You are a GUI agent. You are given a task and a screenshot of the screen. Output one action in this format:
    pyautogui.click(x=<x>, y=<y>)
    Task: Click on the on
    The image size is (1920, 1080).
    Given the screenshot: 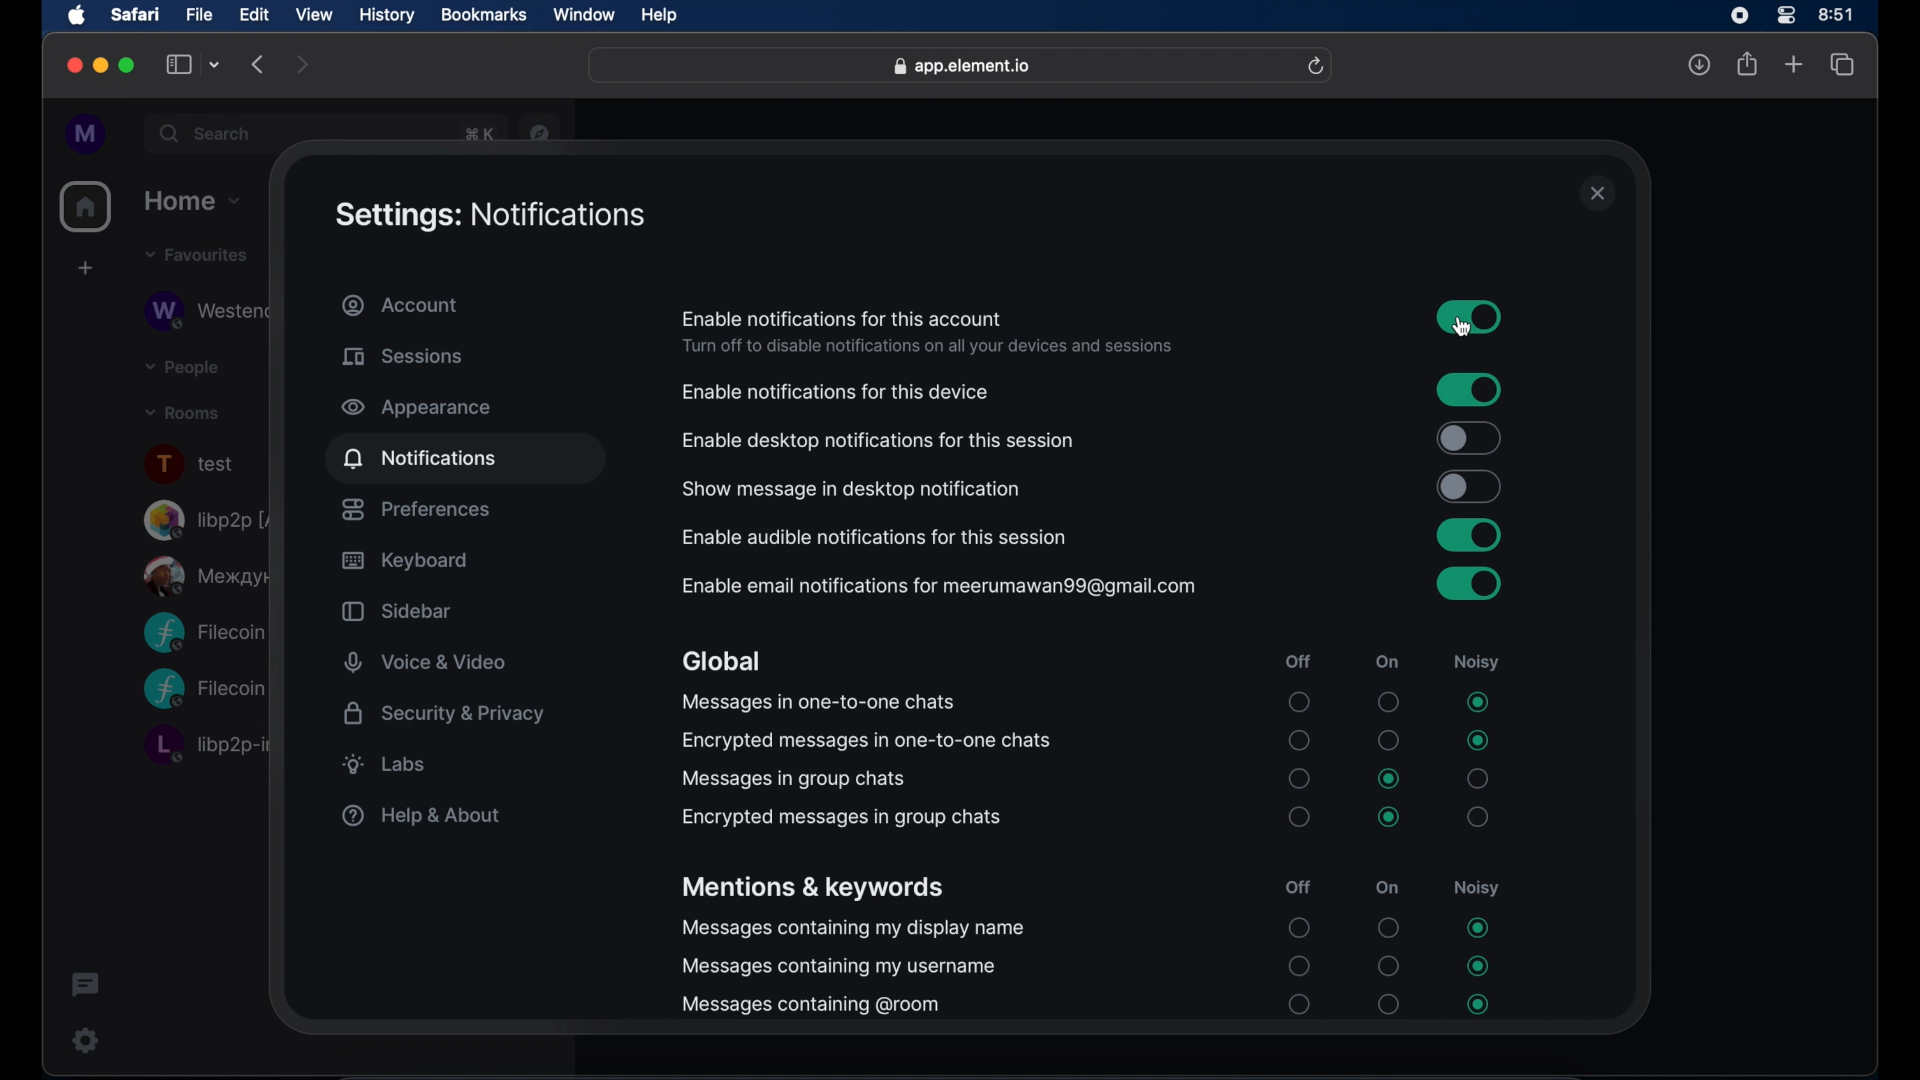 What is the action you would take?
    pyautogui.click(x=1387, y=661)
    